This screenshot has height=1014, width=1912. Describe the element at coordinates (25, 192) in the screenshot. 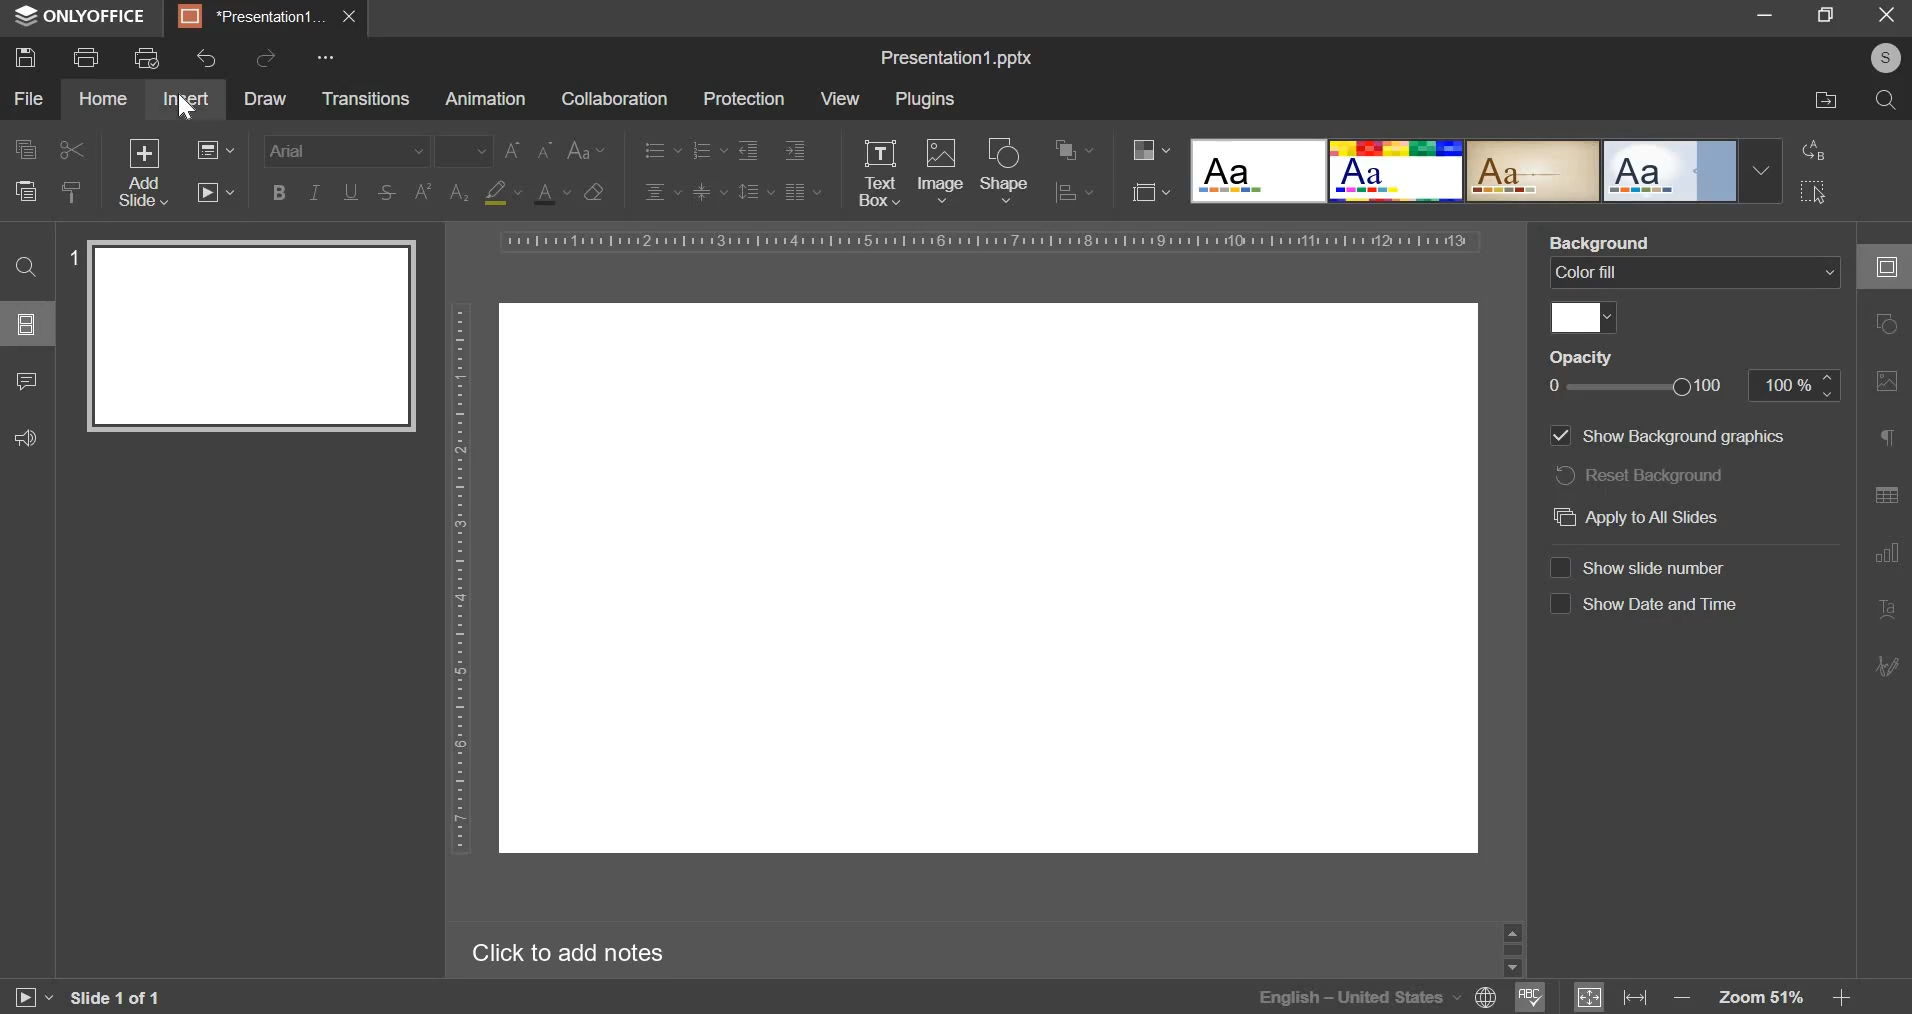

I see `paste` at that location.